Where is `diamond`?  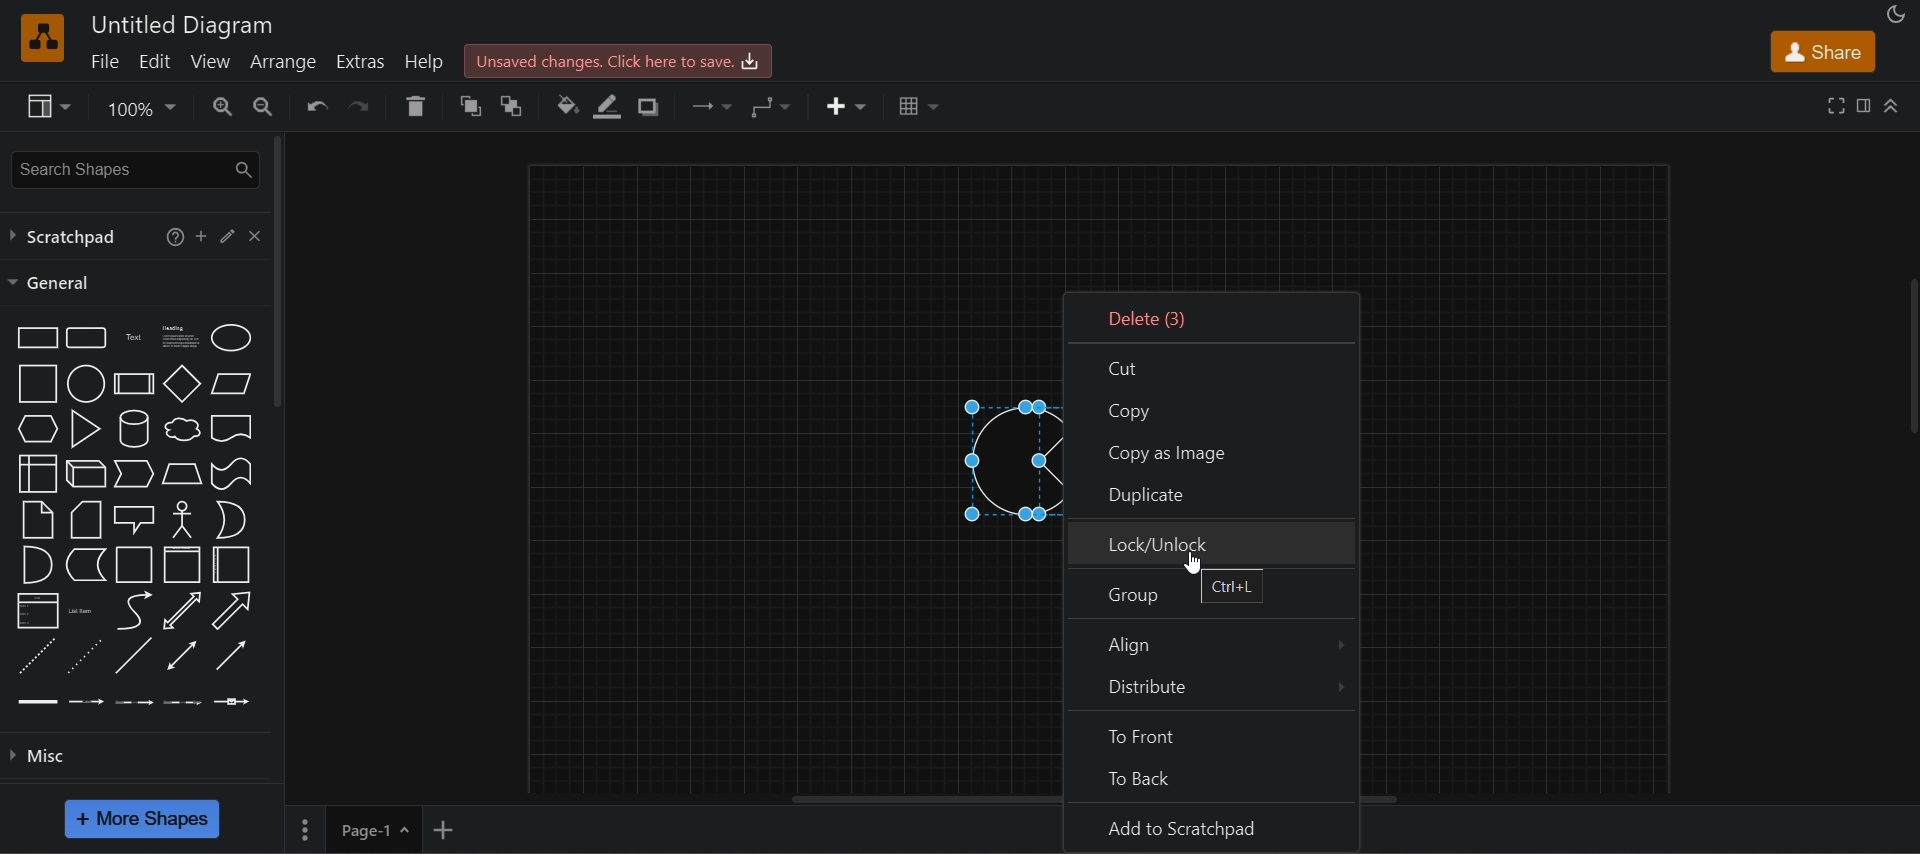
diamond is located at coordinates (183, 384).